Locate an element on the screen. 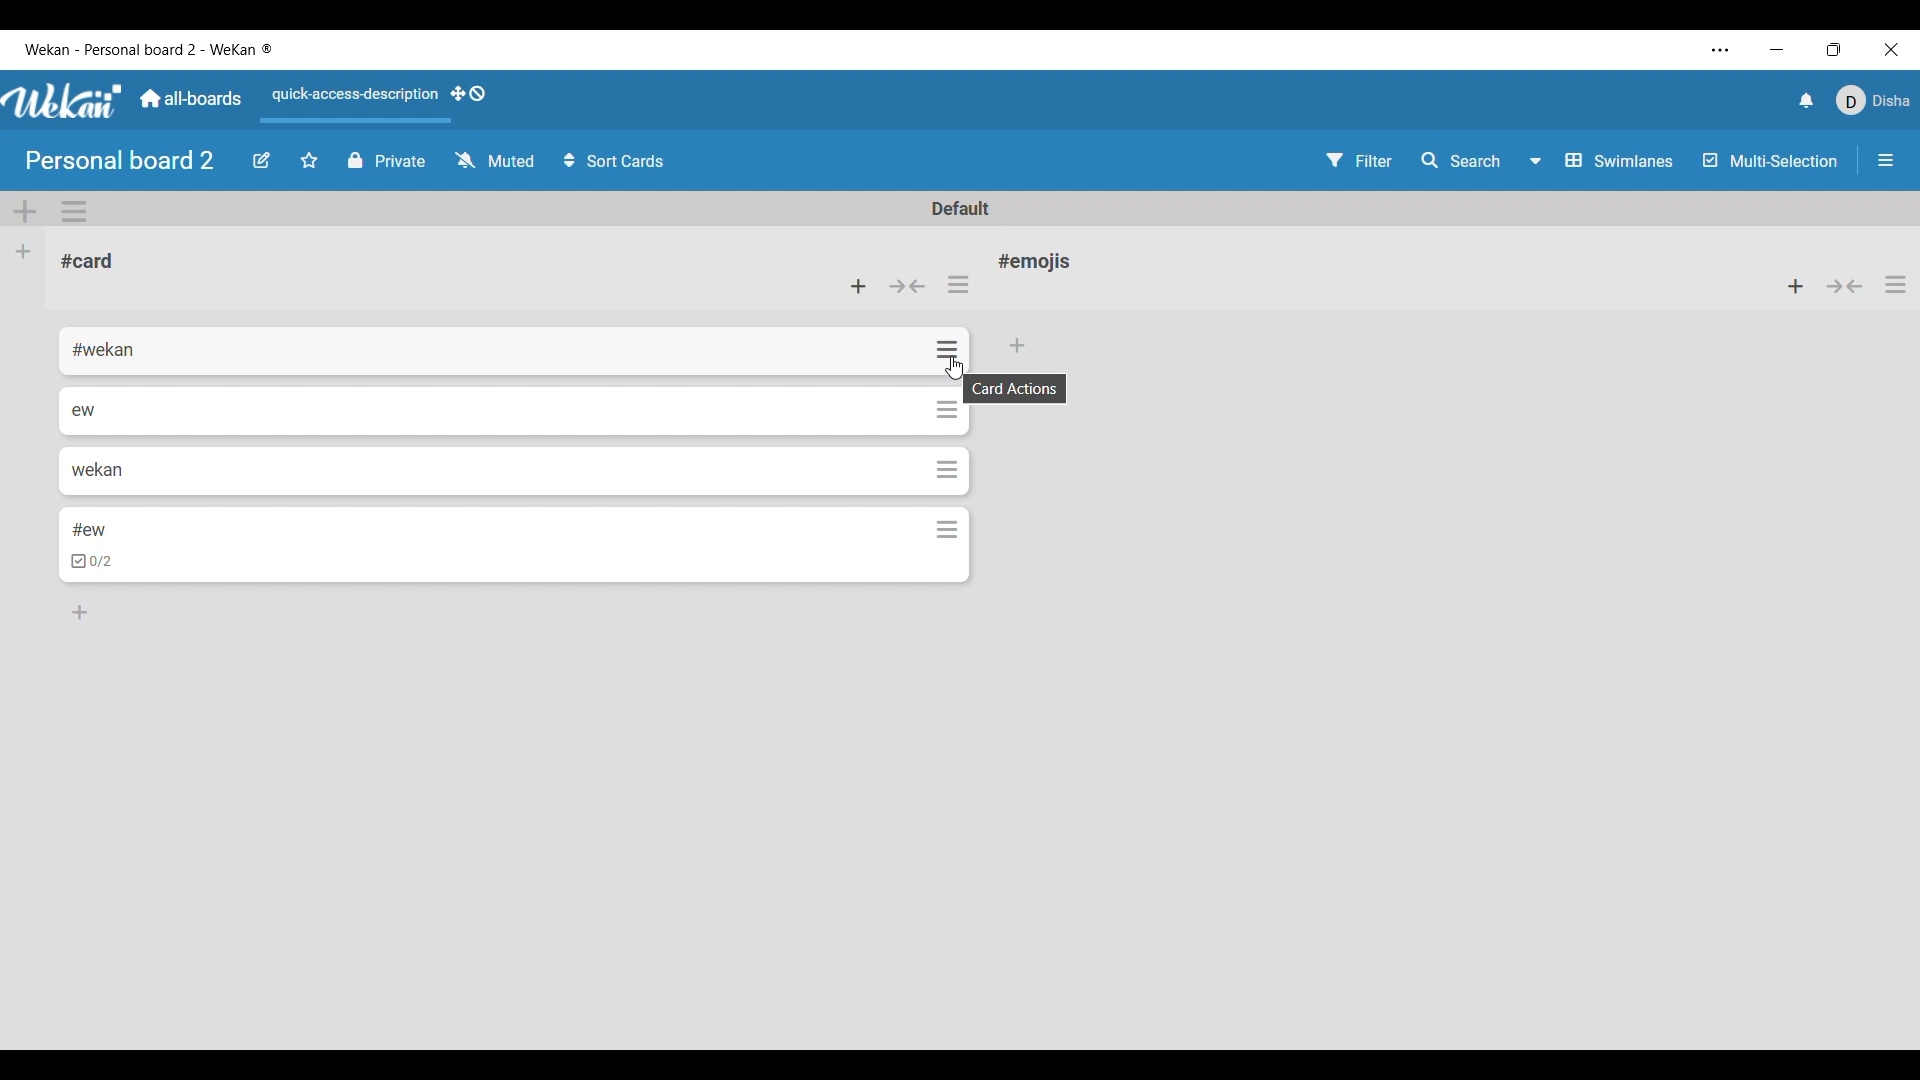  Card name is located at coordinates (1039, 261).